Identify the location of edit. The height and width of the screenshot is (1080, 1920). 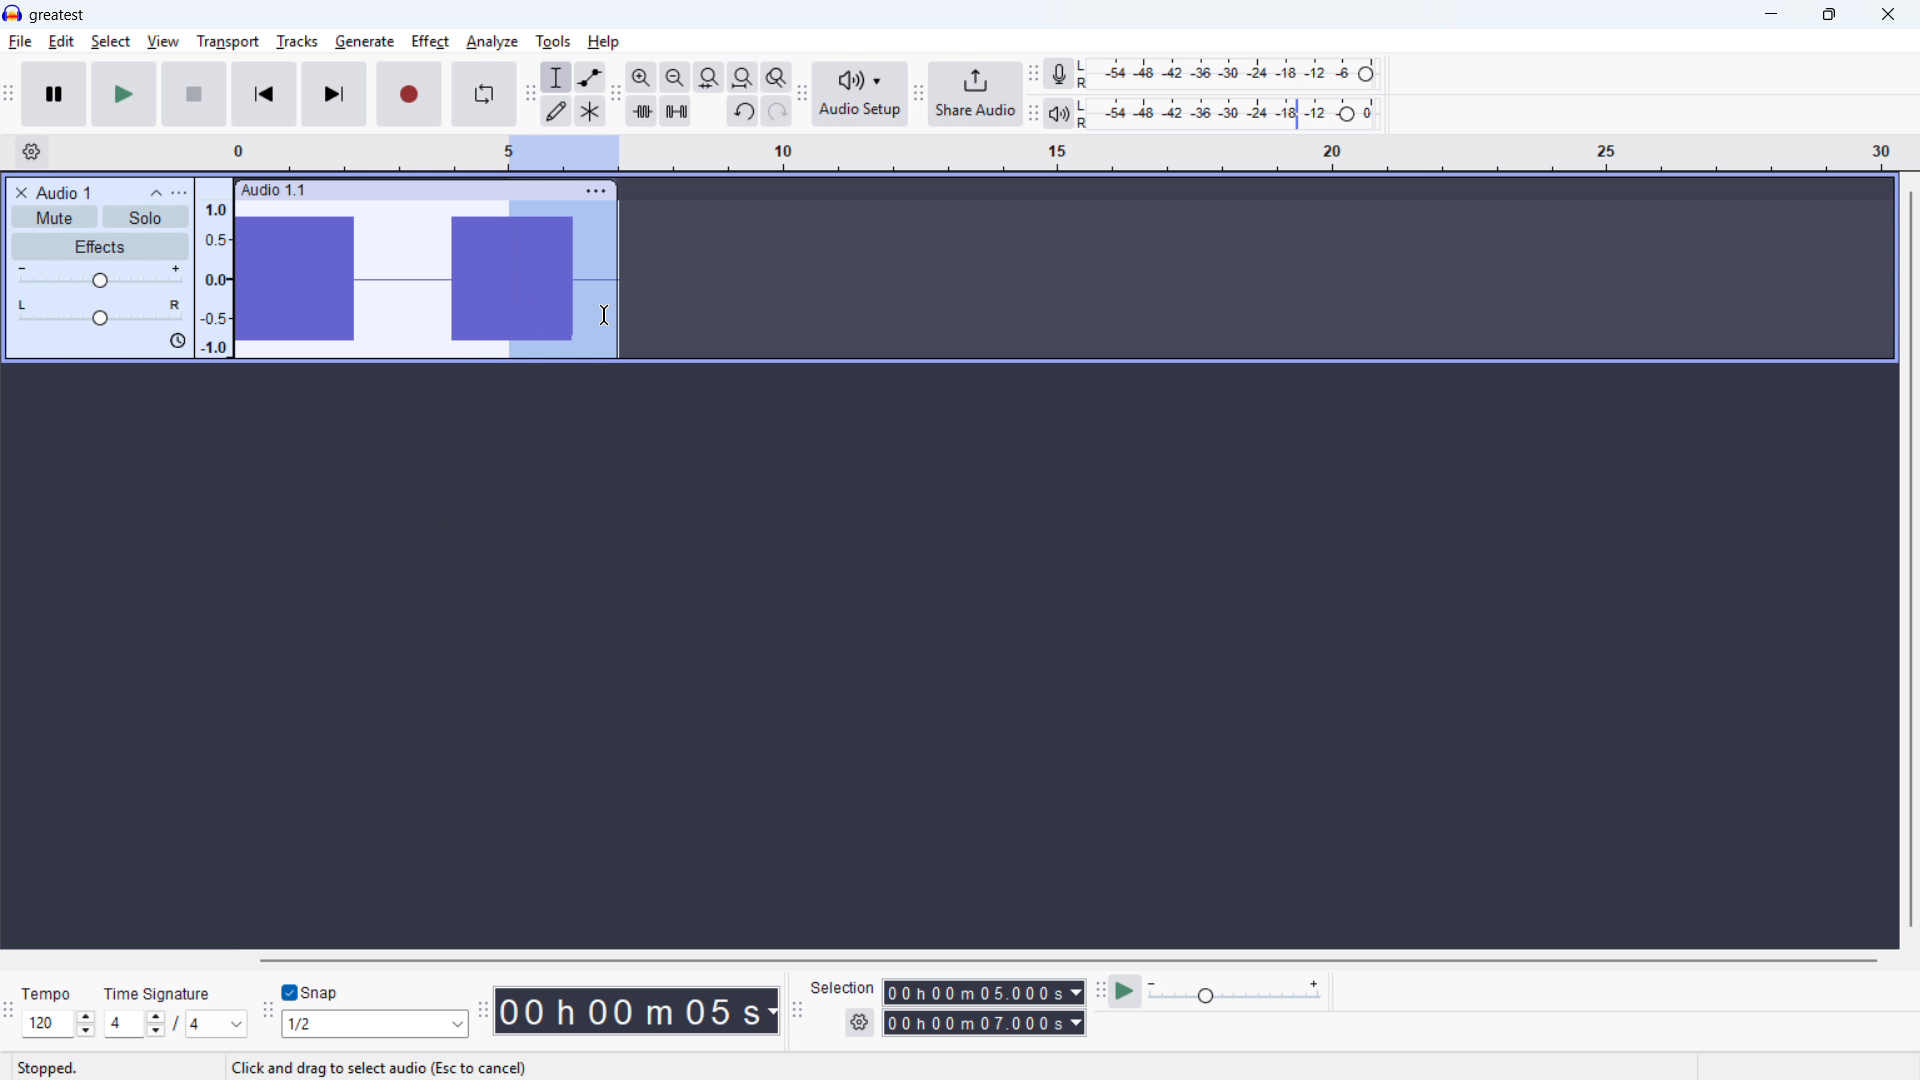
(61, 42).